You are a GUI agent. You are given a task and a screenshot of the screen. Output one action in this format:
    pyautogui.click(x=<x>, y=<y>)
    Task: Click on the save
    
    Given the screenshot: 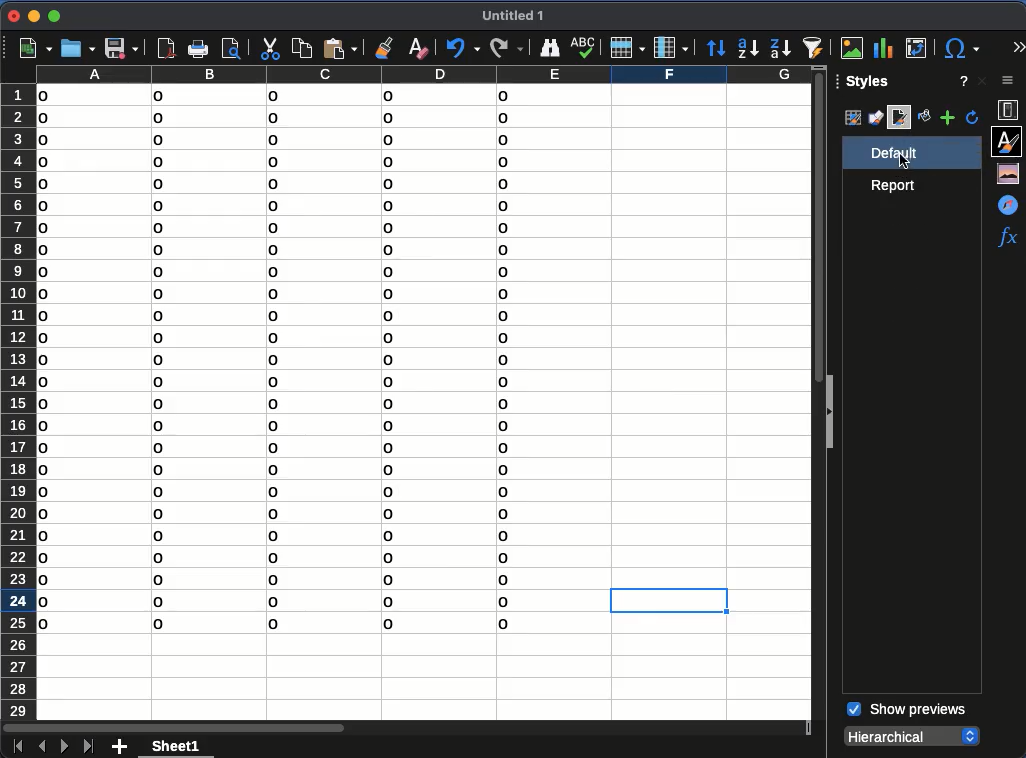 What is the action you would take?
    pyautogui.click(x=120, y=49)
    